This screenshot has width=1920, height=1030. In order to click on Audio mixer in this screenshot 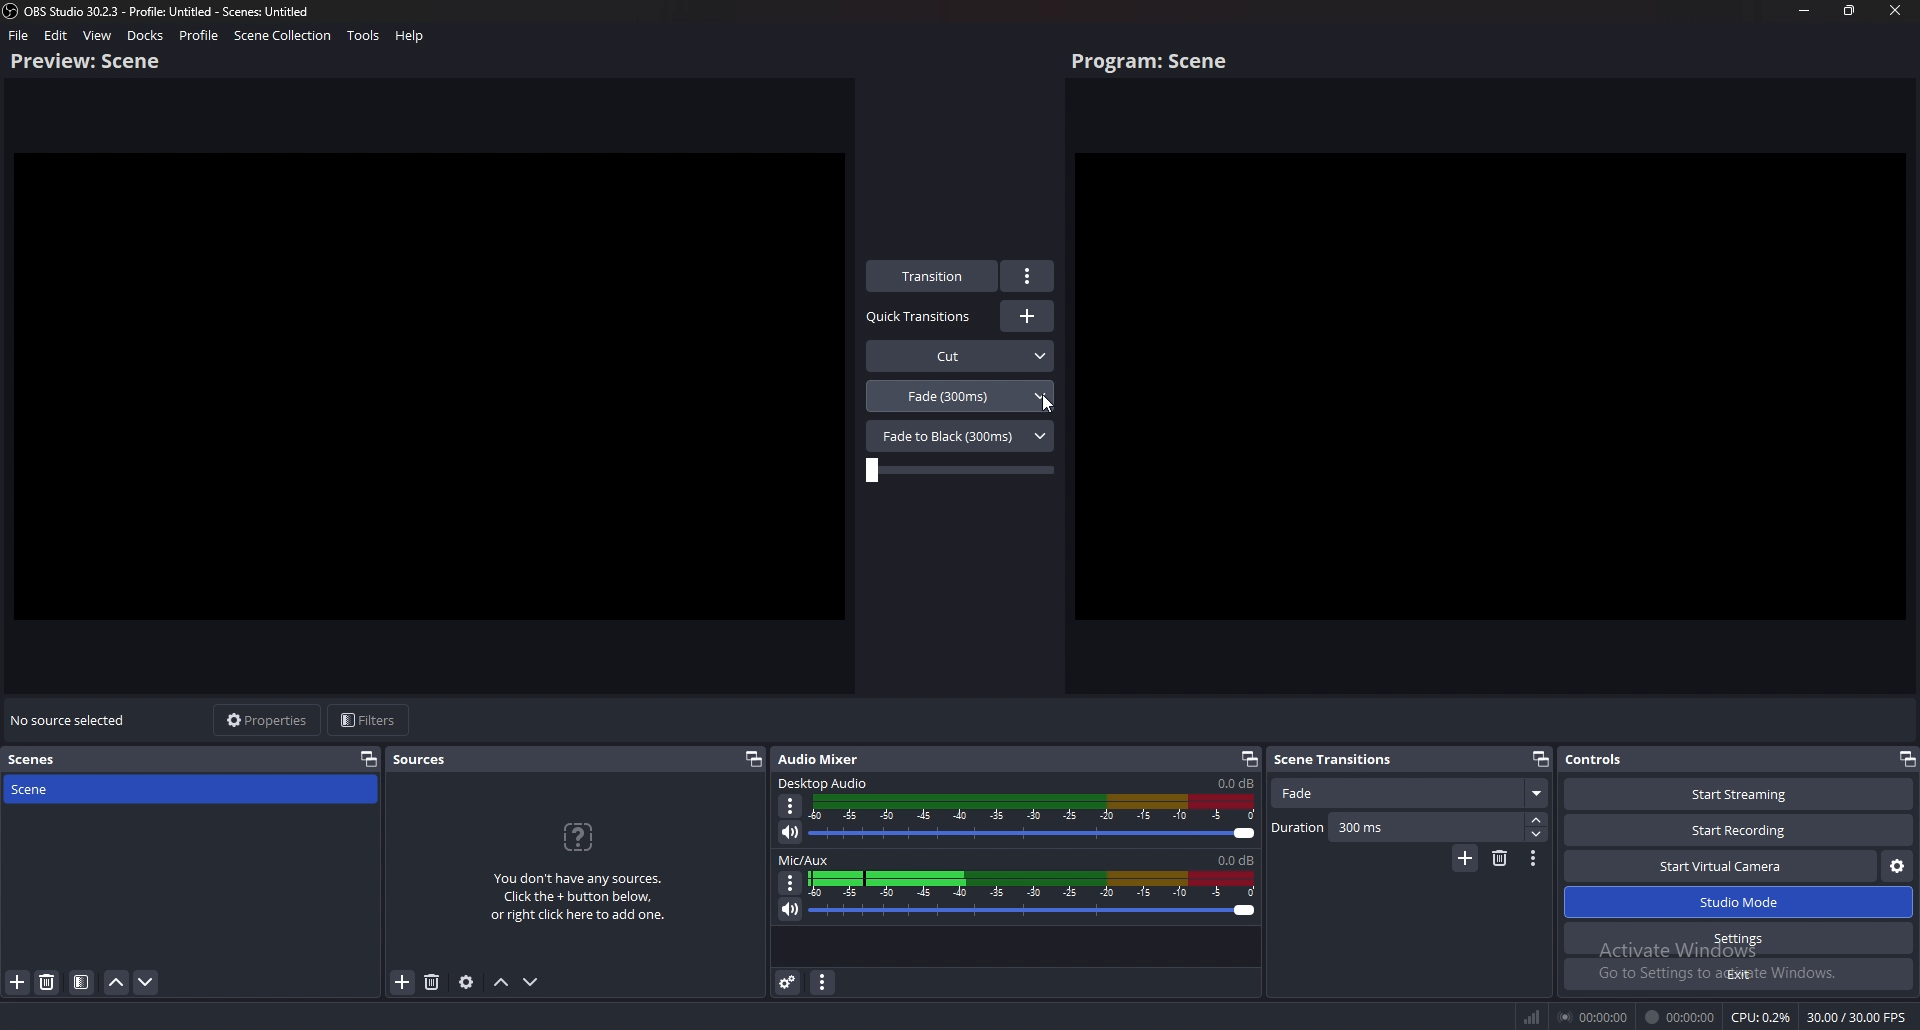, I will do `click(824, 757)`.